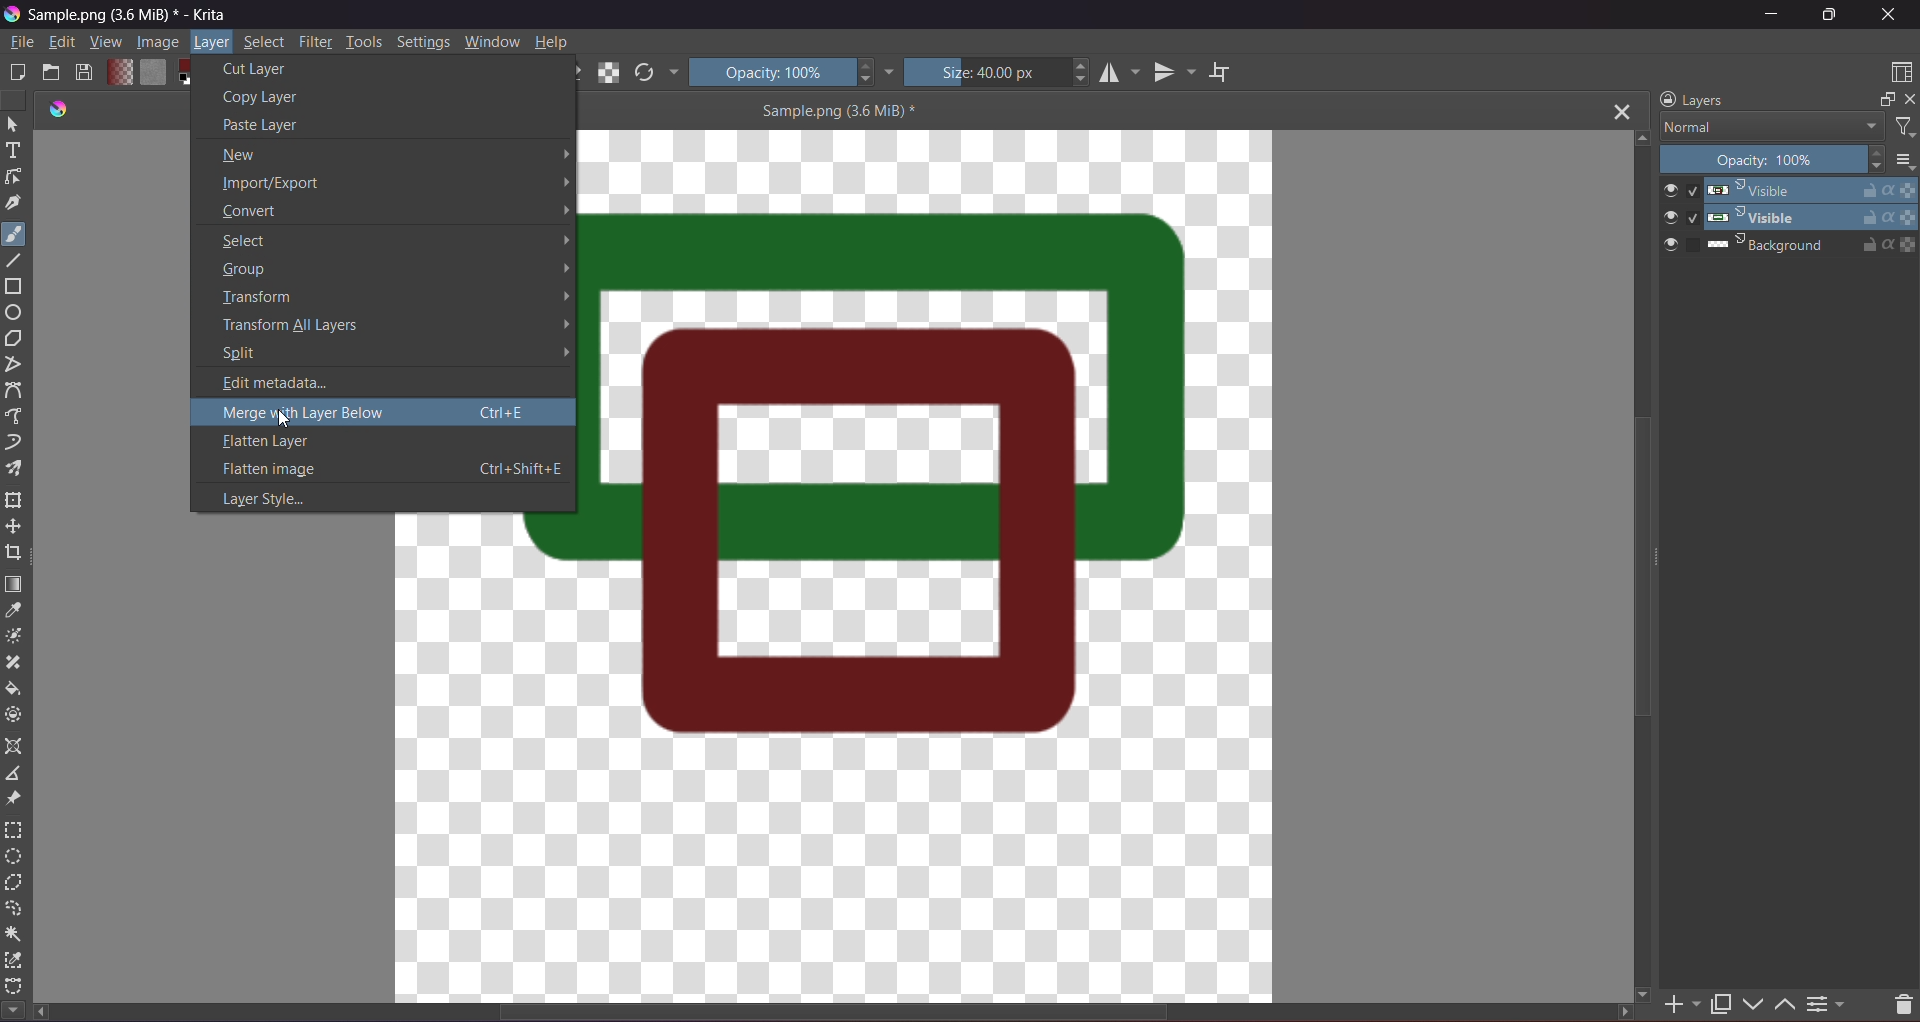 The width and height of the screenshot is (1920, 1022). What do you see at coordinates (423, 41) in the screenshot?
I see `Settings` at bounding box center [423, 41].